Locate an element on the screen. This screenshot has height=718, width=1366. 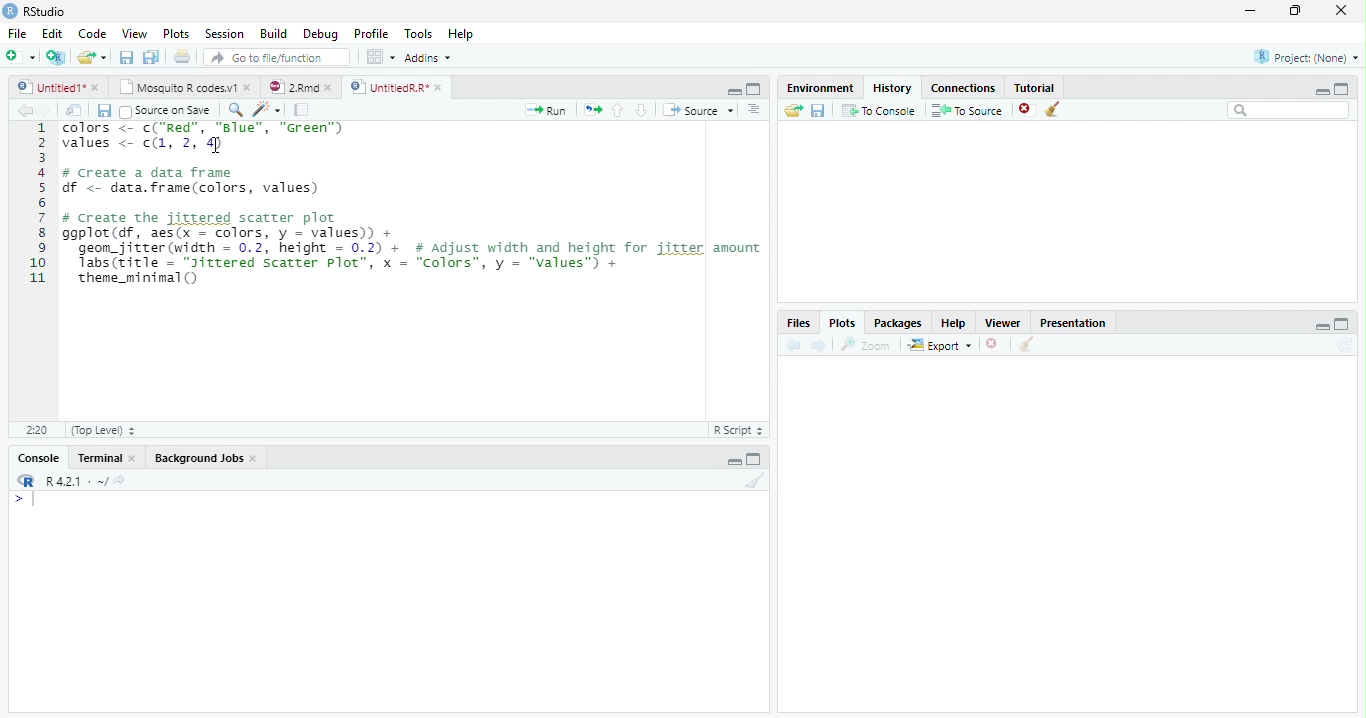
Source is located at coordinates (698, 110).